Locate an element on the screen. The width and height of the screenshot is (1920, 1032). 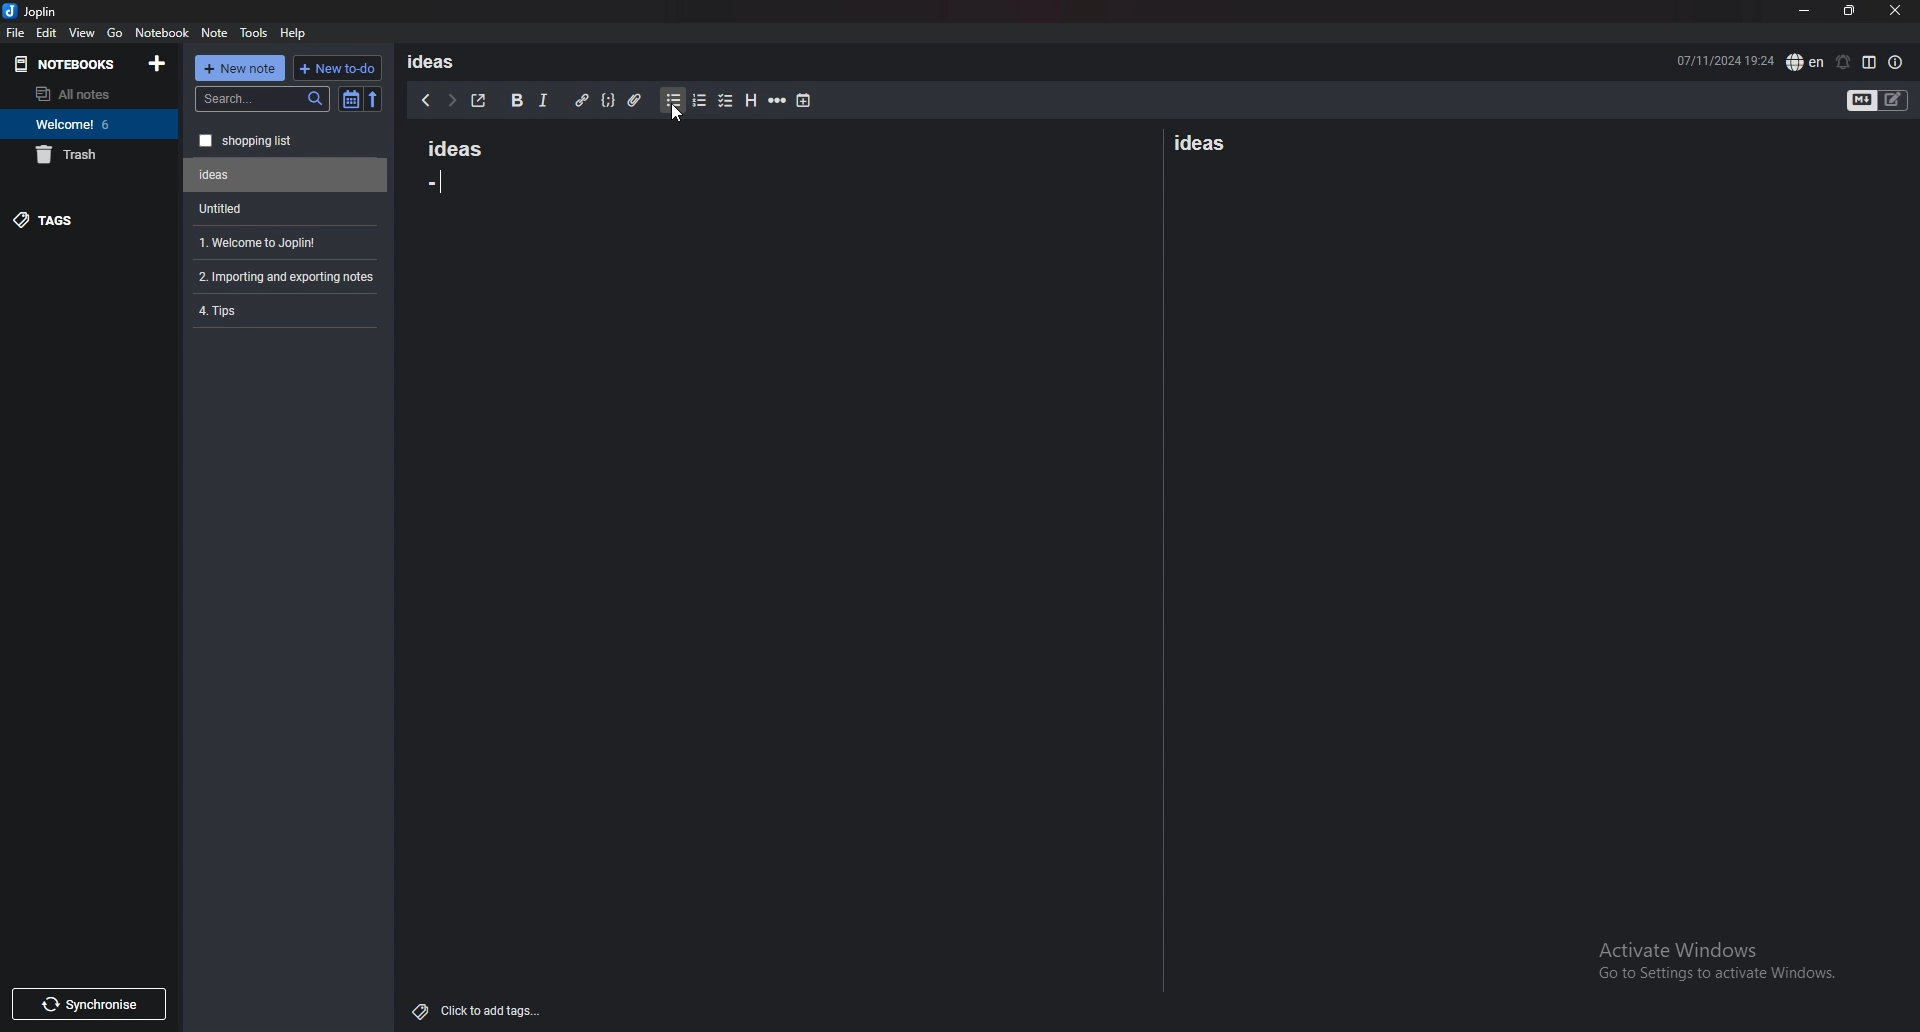
Synchronise is located at coordinates (88, 1004).